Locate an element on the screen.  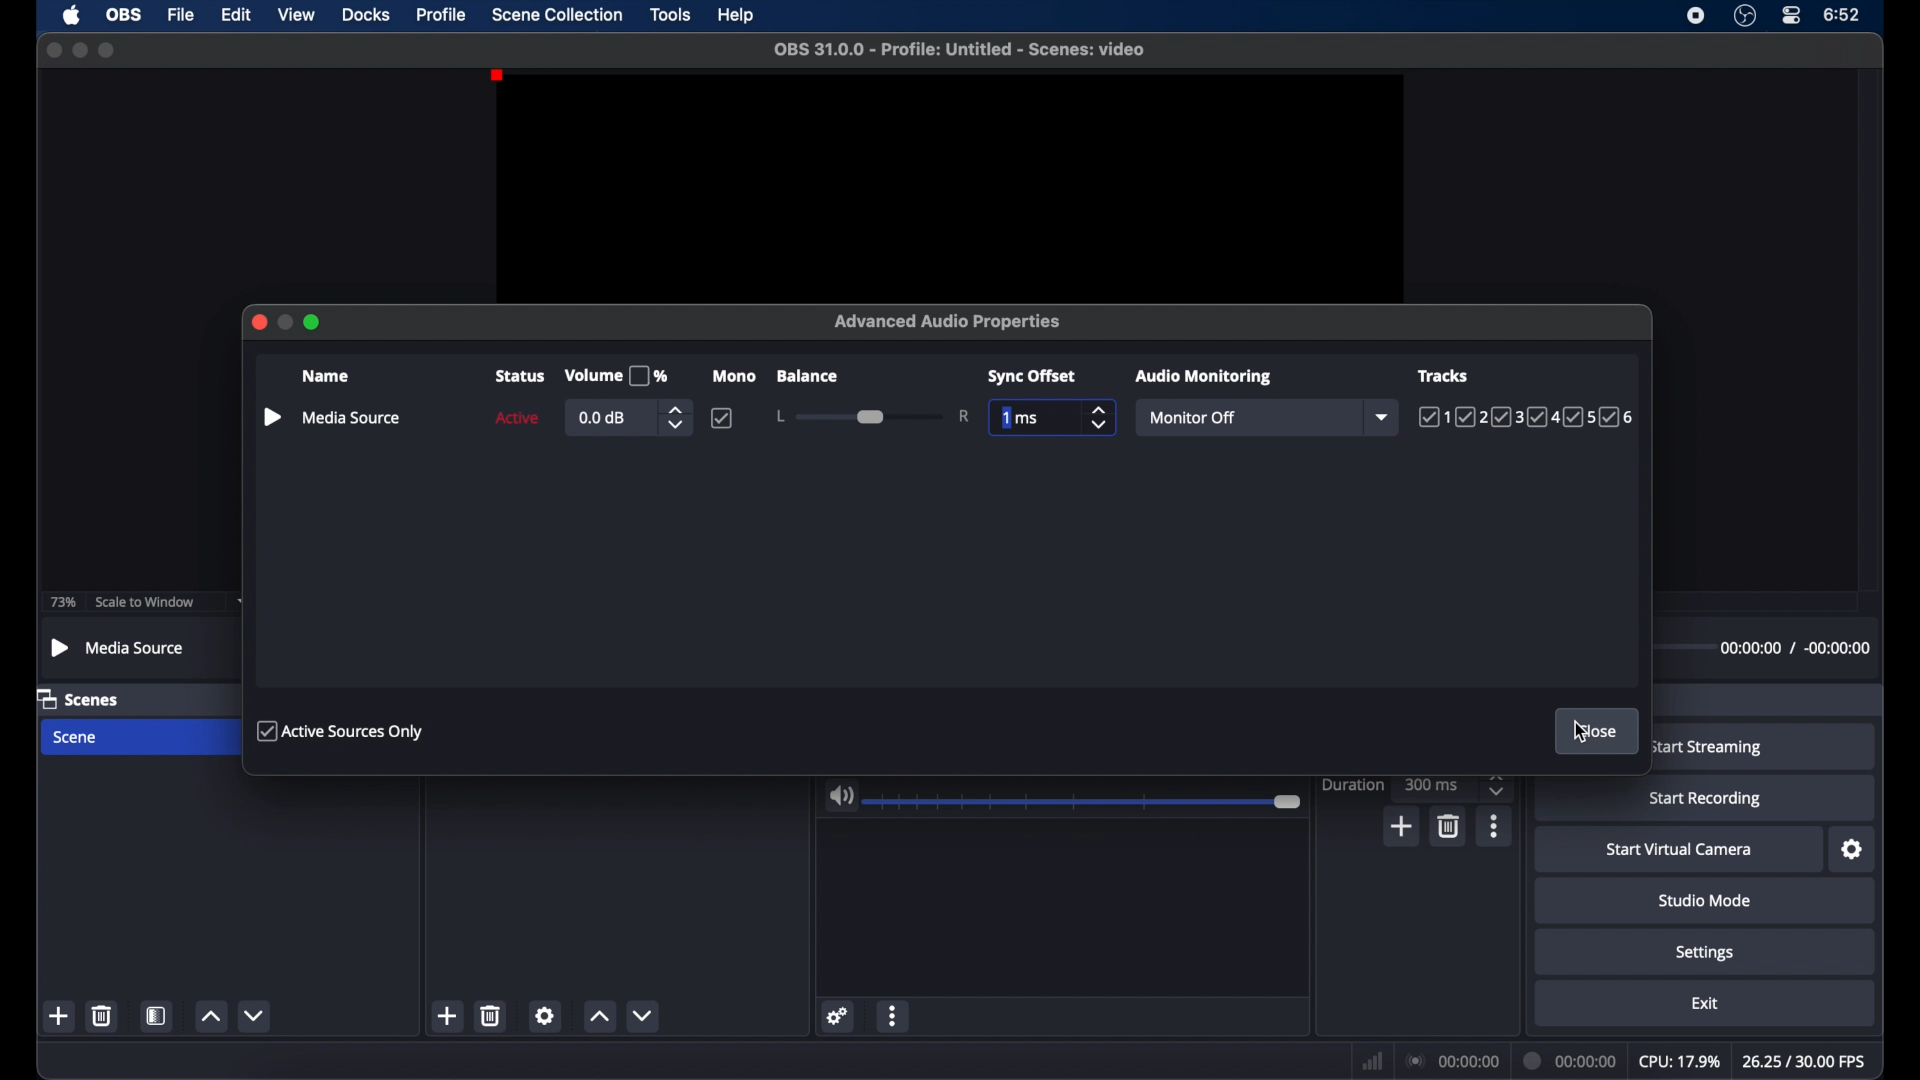
fps is located at coordinates (1802, 1061).